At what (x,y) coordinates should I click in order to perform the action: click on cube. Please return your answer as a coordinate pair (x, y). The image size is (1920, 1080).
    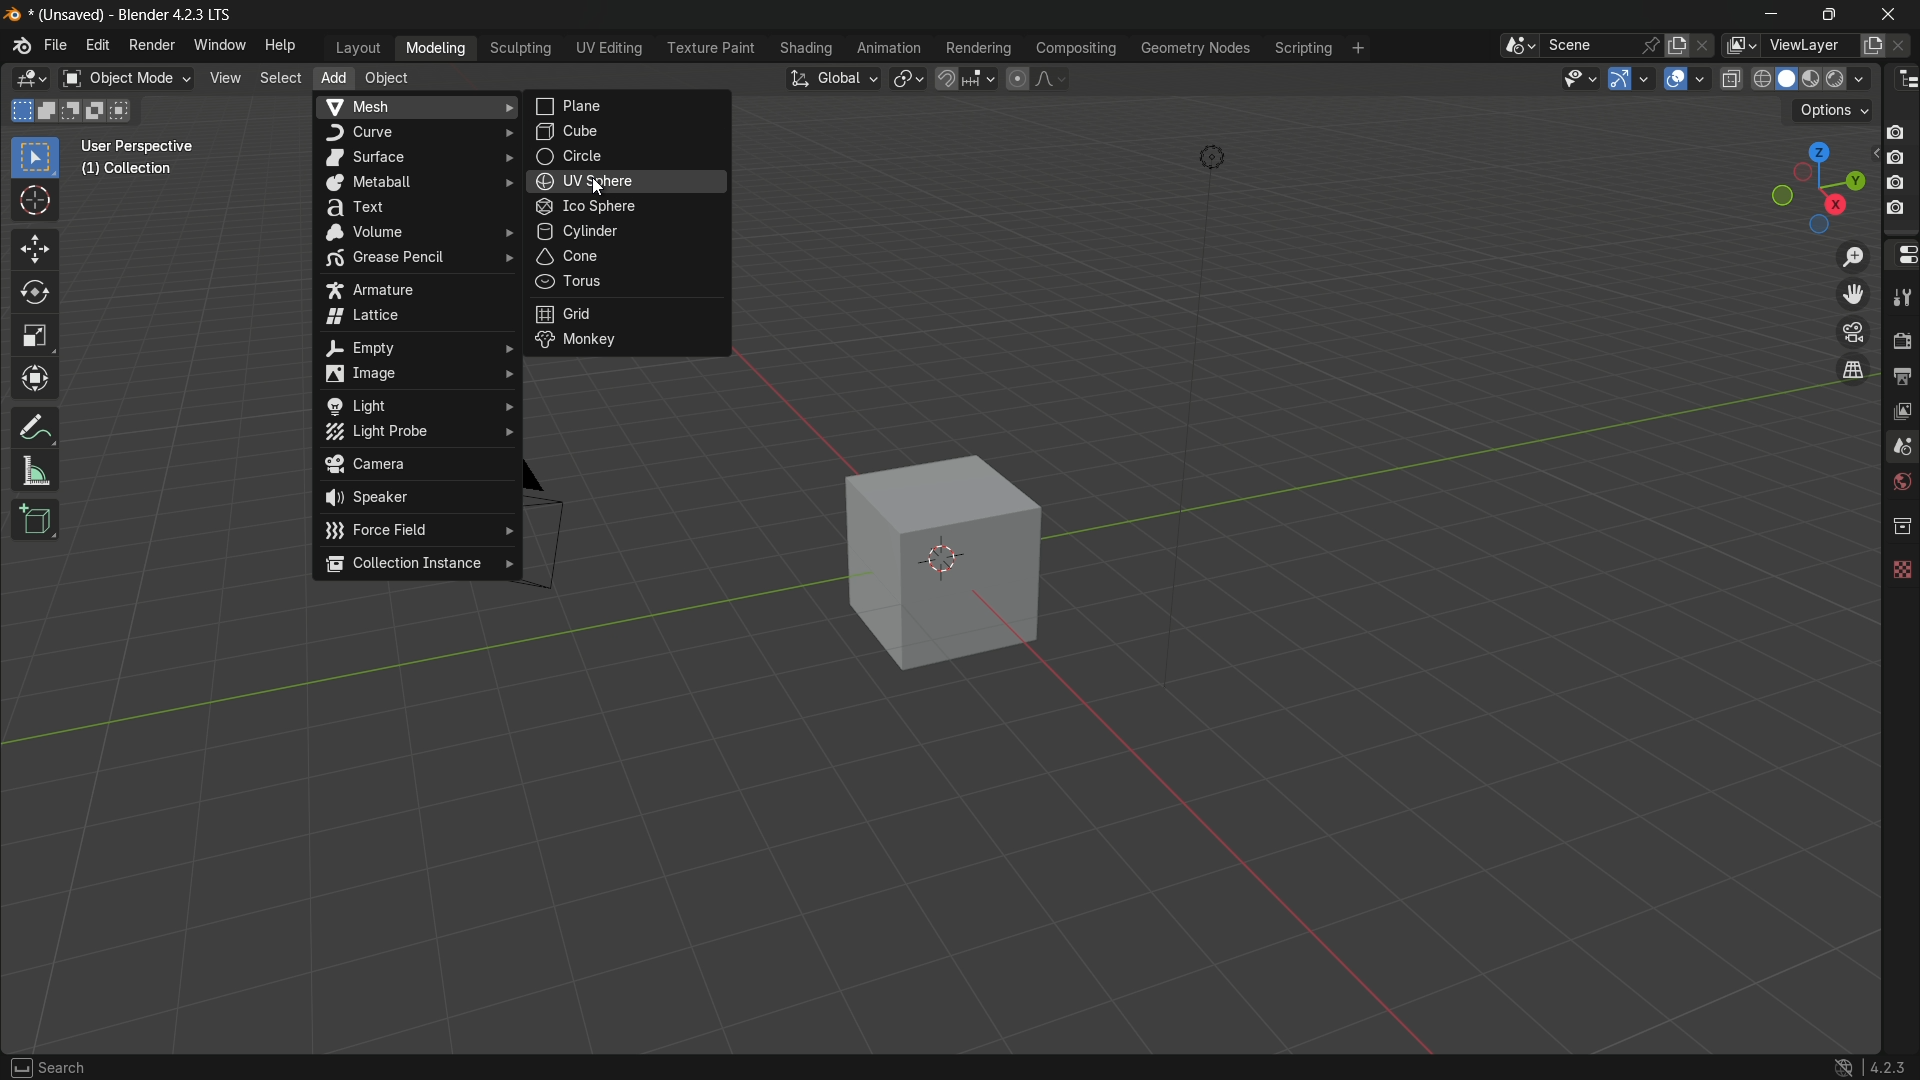
    Looking at the image, I should click on (629, 133).